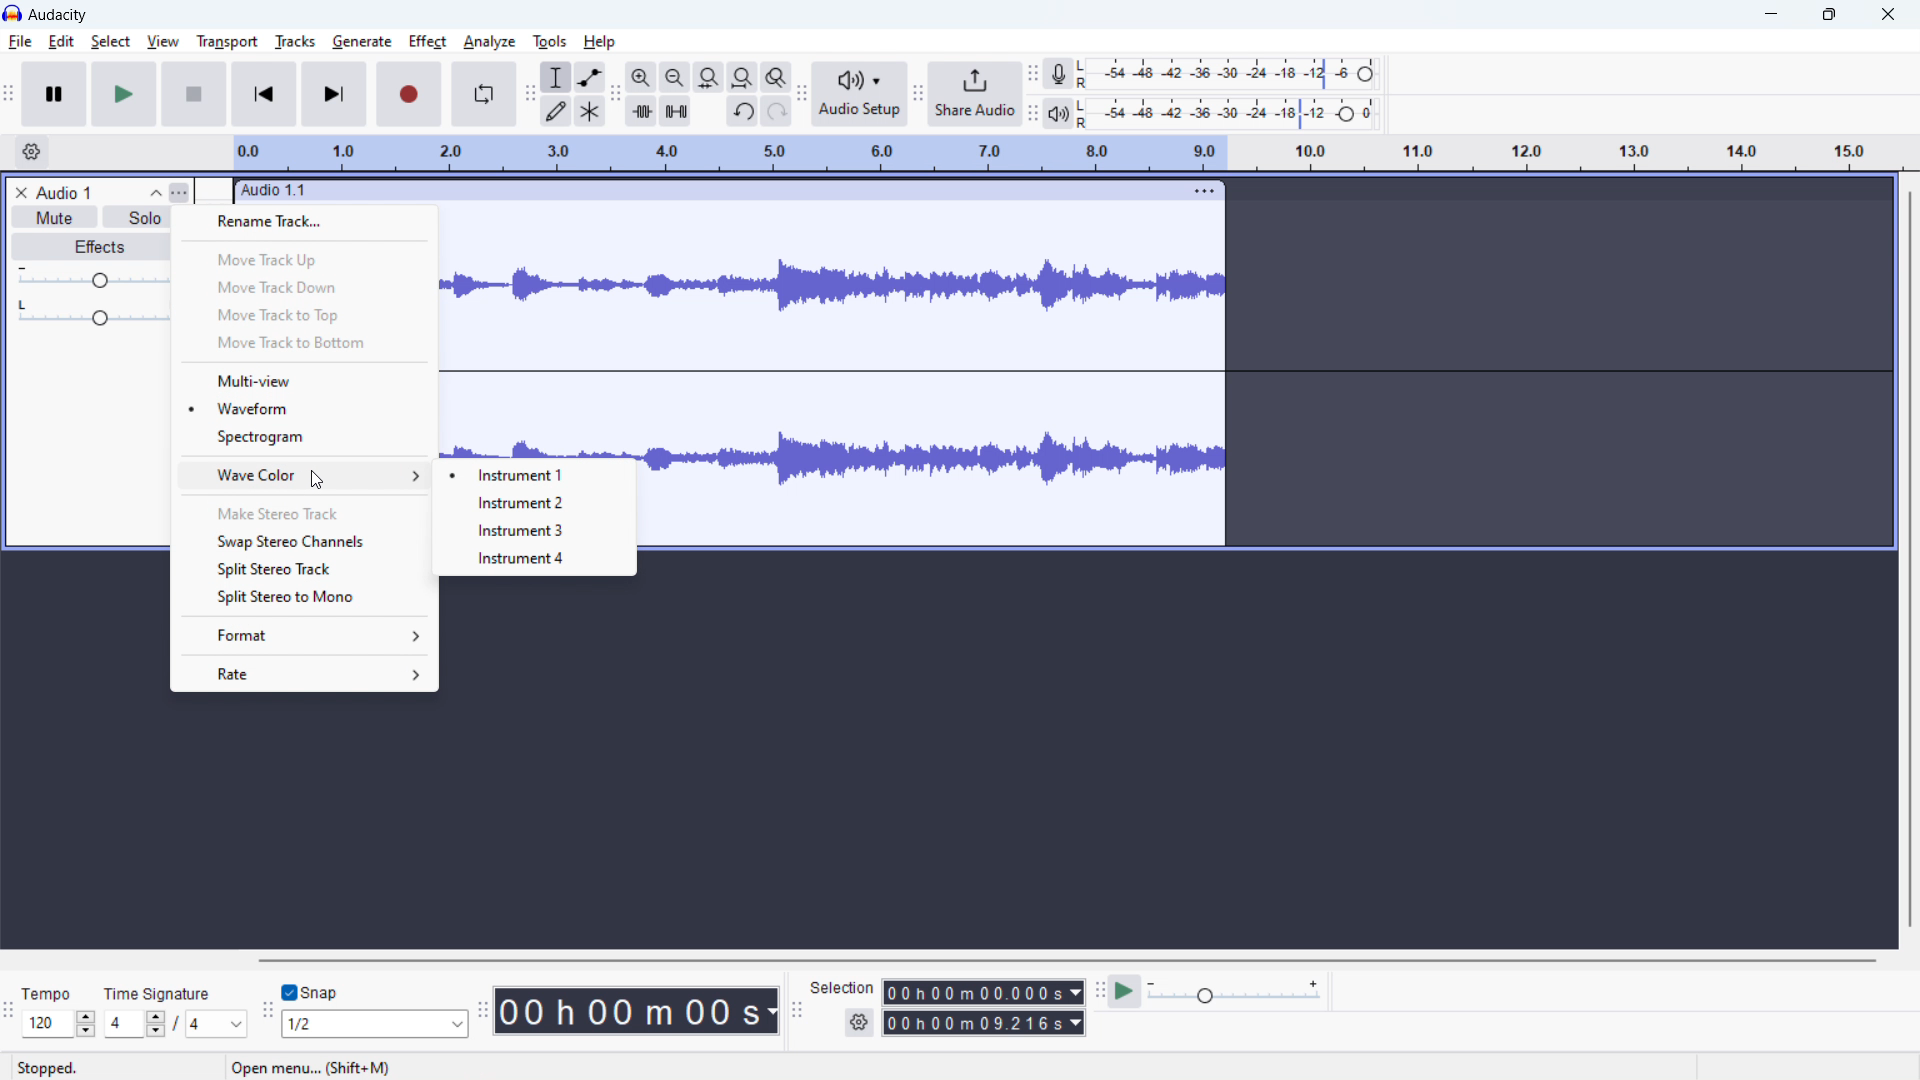 Image resolution: width=1920 pixels, height=1080 pixels. What do you see at coordinates (859, 94) in the screenshot?
I see `audio setup` at bounding box center [859, 94].